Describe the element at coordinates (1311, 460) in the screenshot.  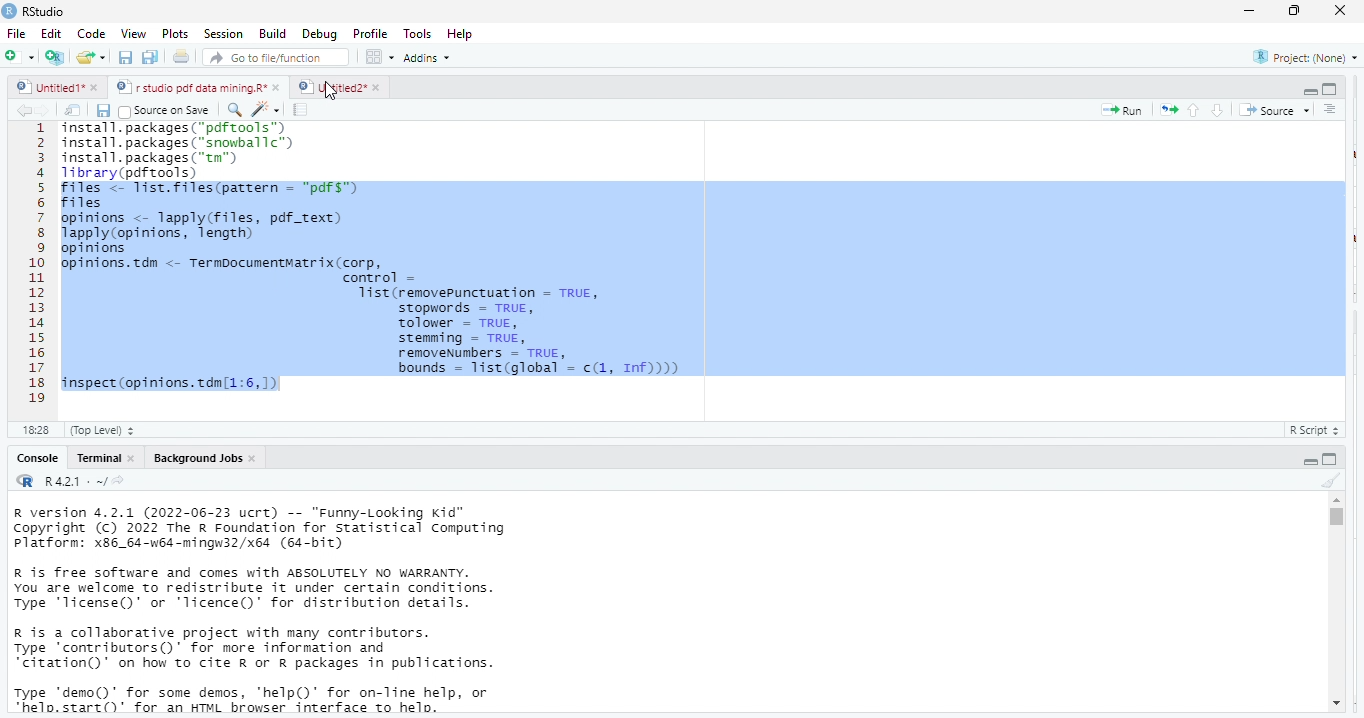
I see `hide r script` at that location.